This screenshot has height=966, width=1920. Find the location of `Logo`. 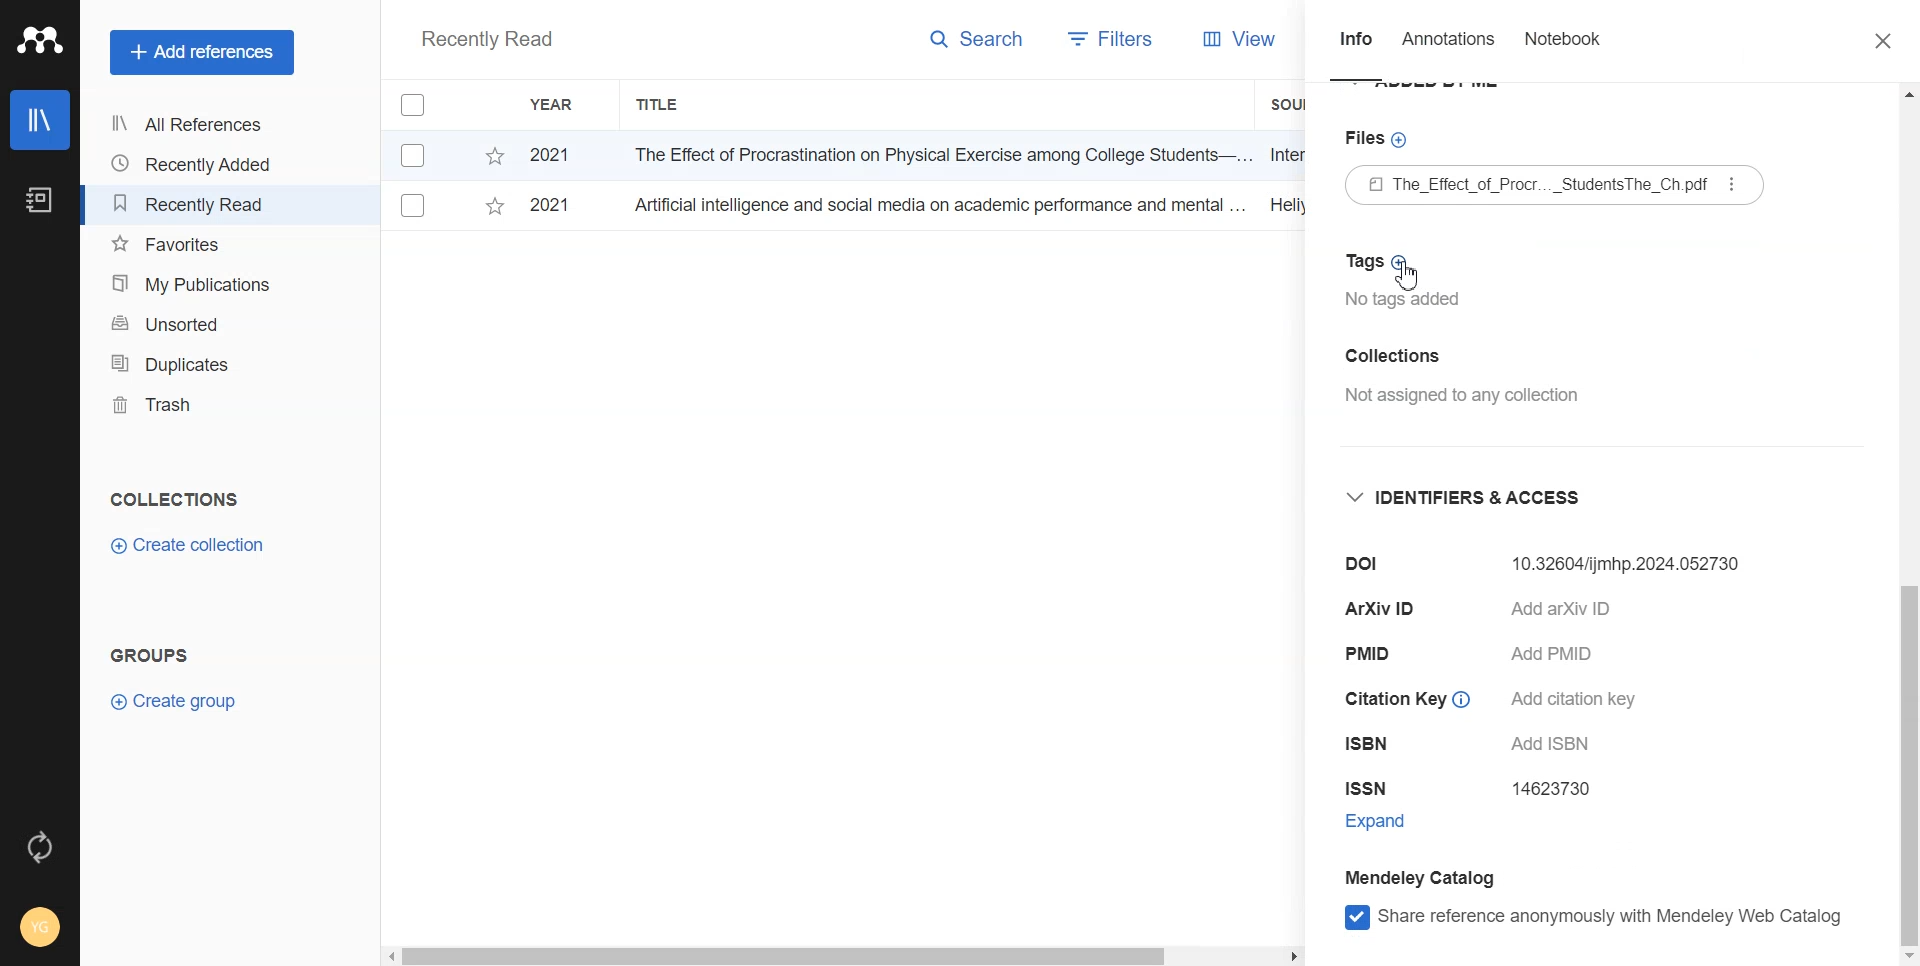

Logo is located at coordinates (40, 40).